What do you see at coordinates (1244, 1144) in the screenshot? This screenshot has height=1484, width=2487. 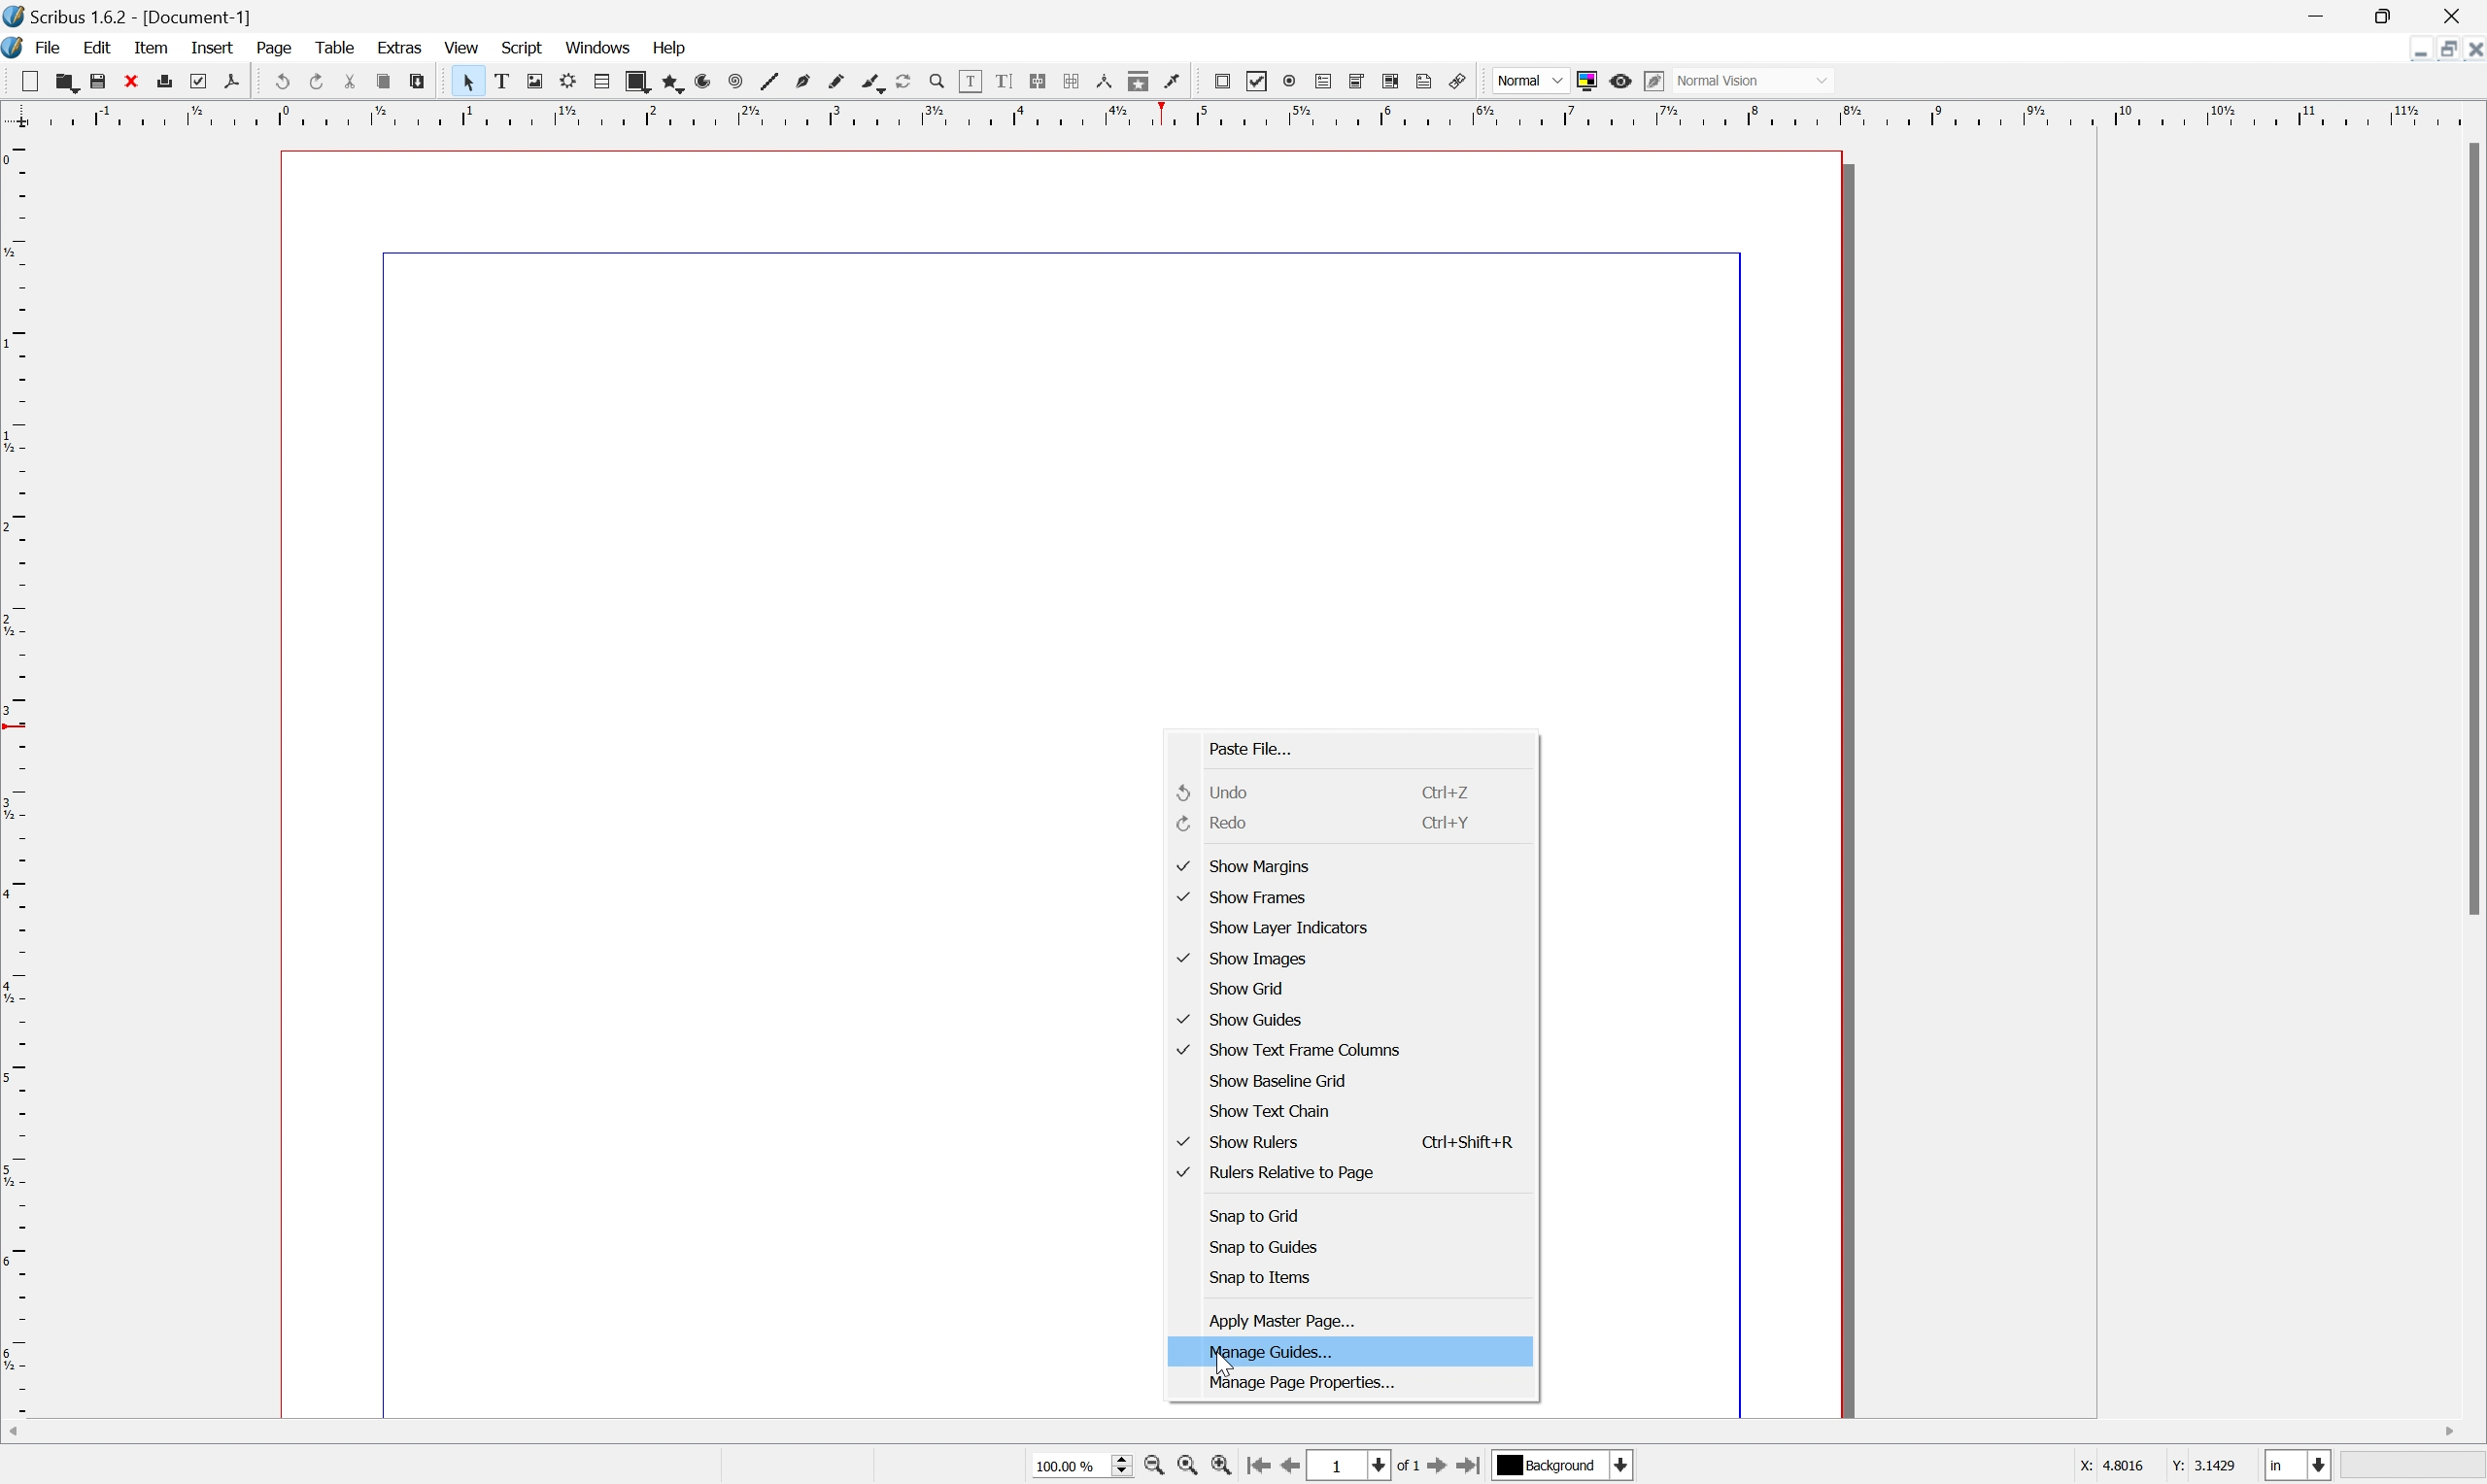 I see `show rulers` at bounding box center [1244, 1144].